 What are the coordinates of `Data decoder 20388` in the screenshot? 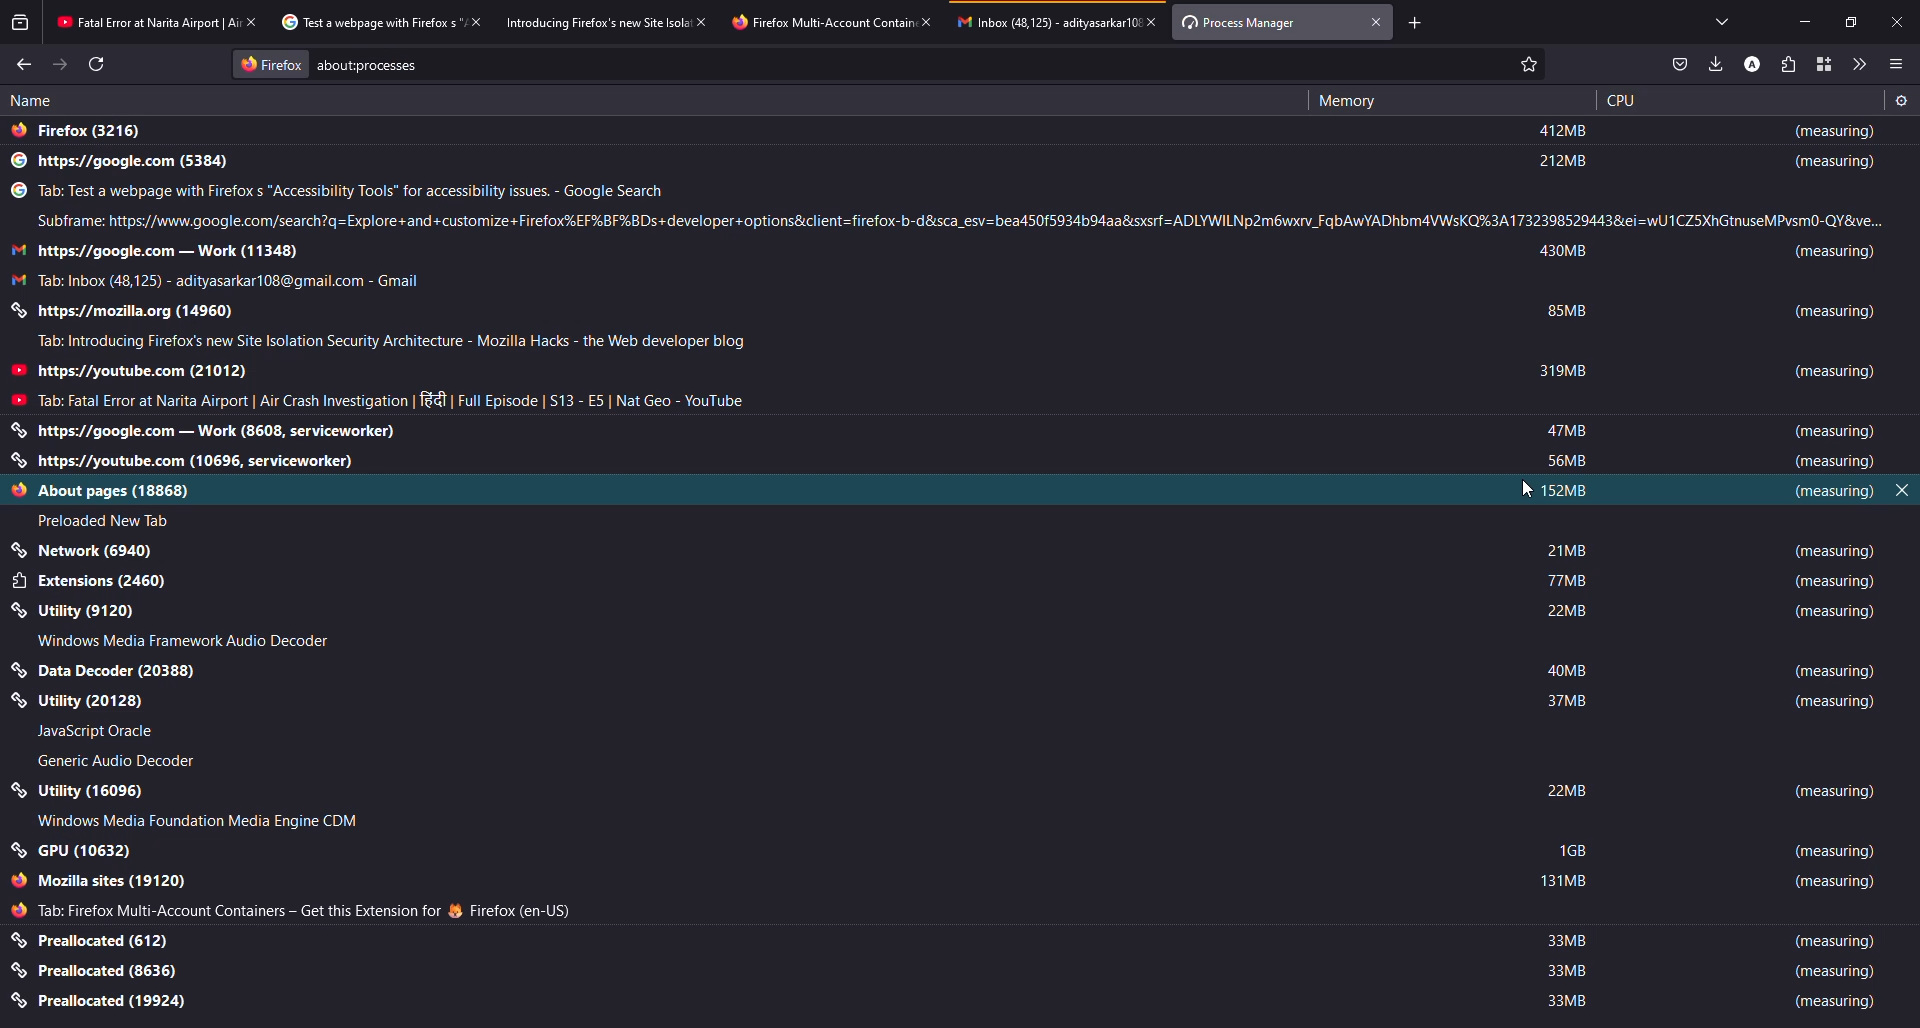 It's located at (100, 673).